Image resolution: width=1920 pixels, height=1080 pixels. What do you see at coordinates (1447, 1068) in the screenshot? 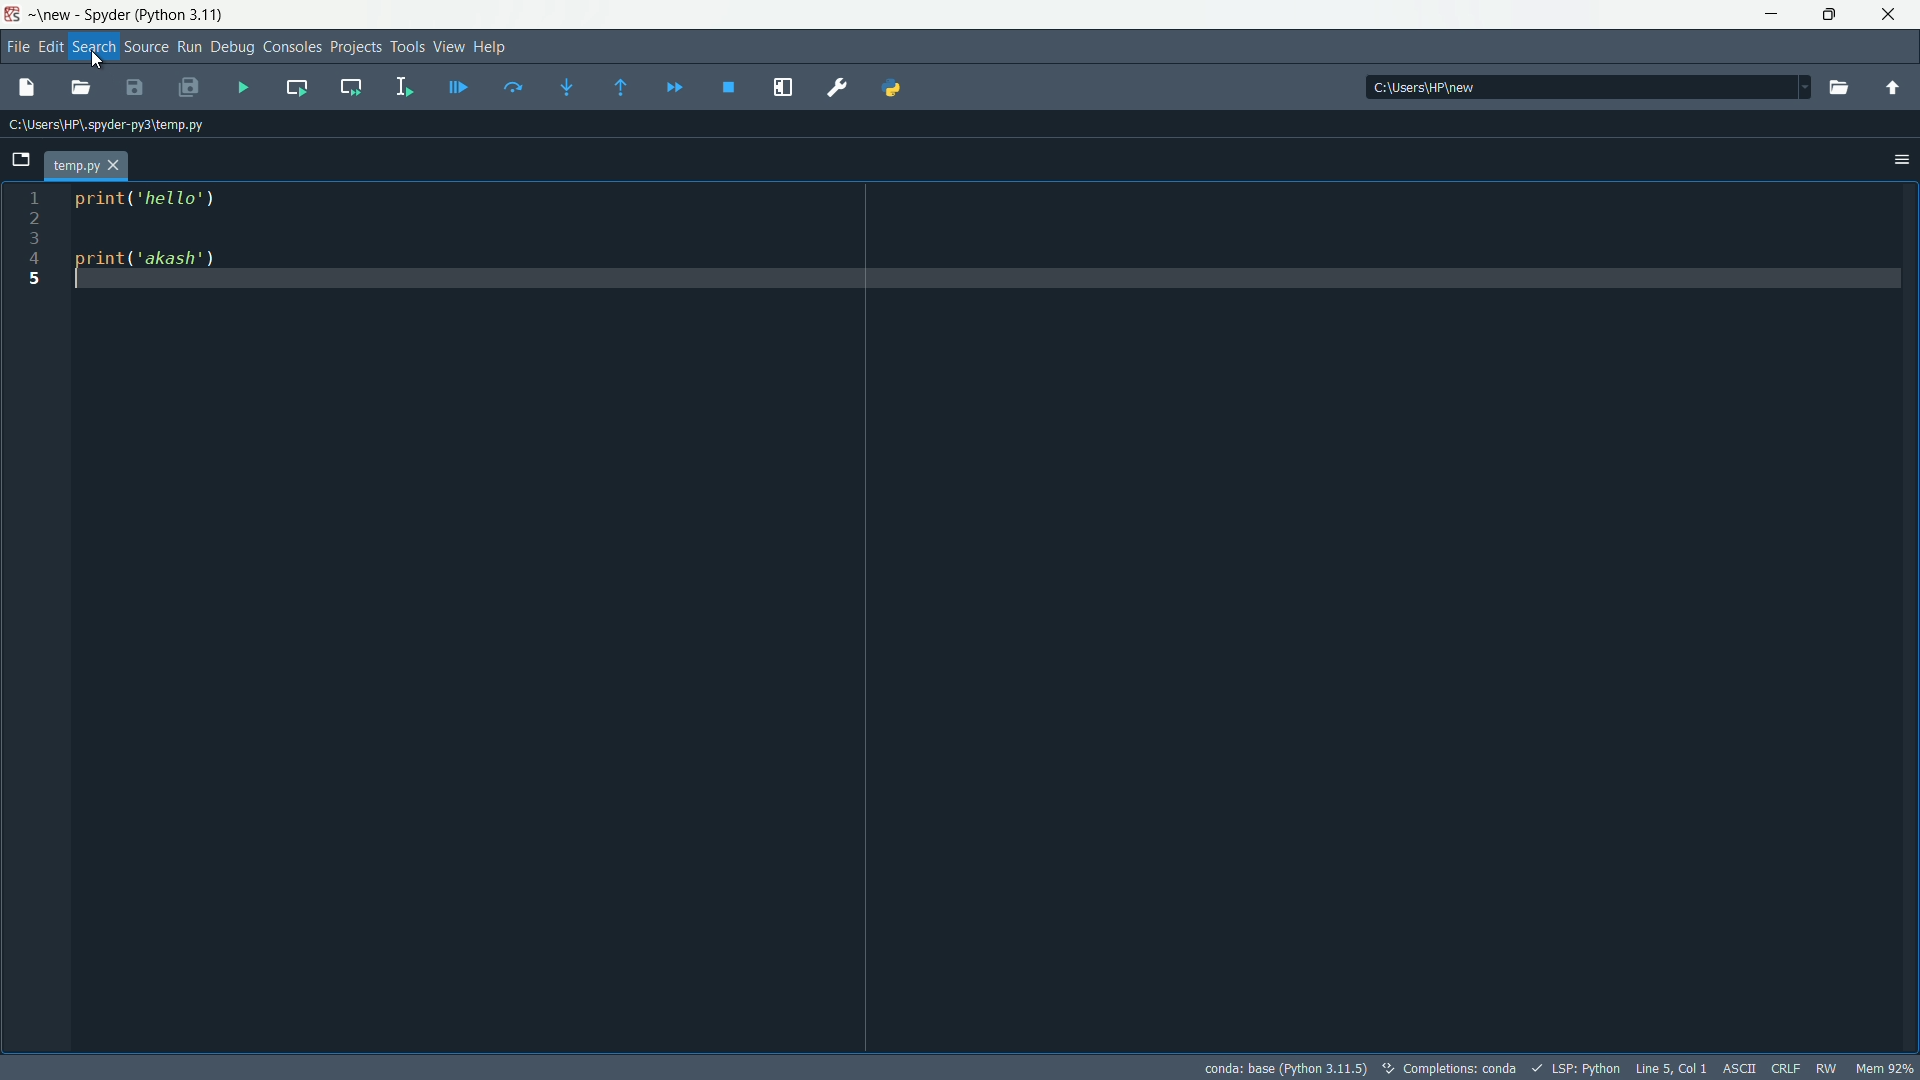
I see `text` at bounding box center [1447, 1068].